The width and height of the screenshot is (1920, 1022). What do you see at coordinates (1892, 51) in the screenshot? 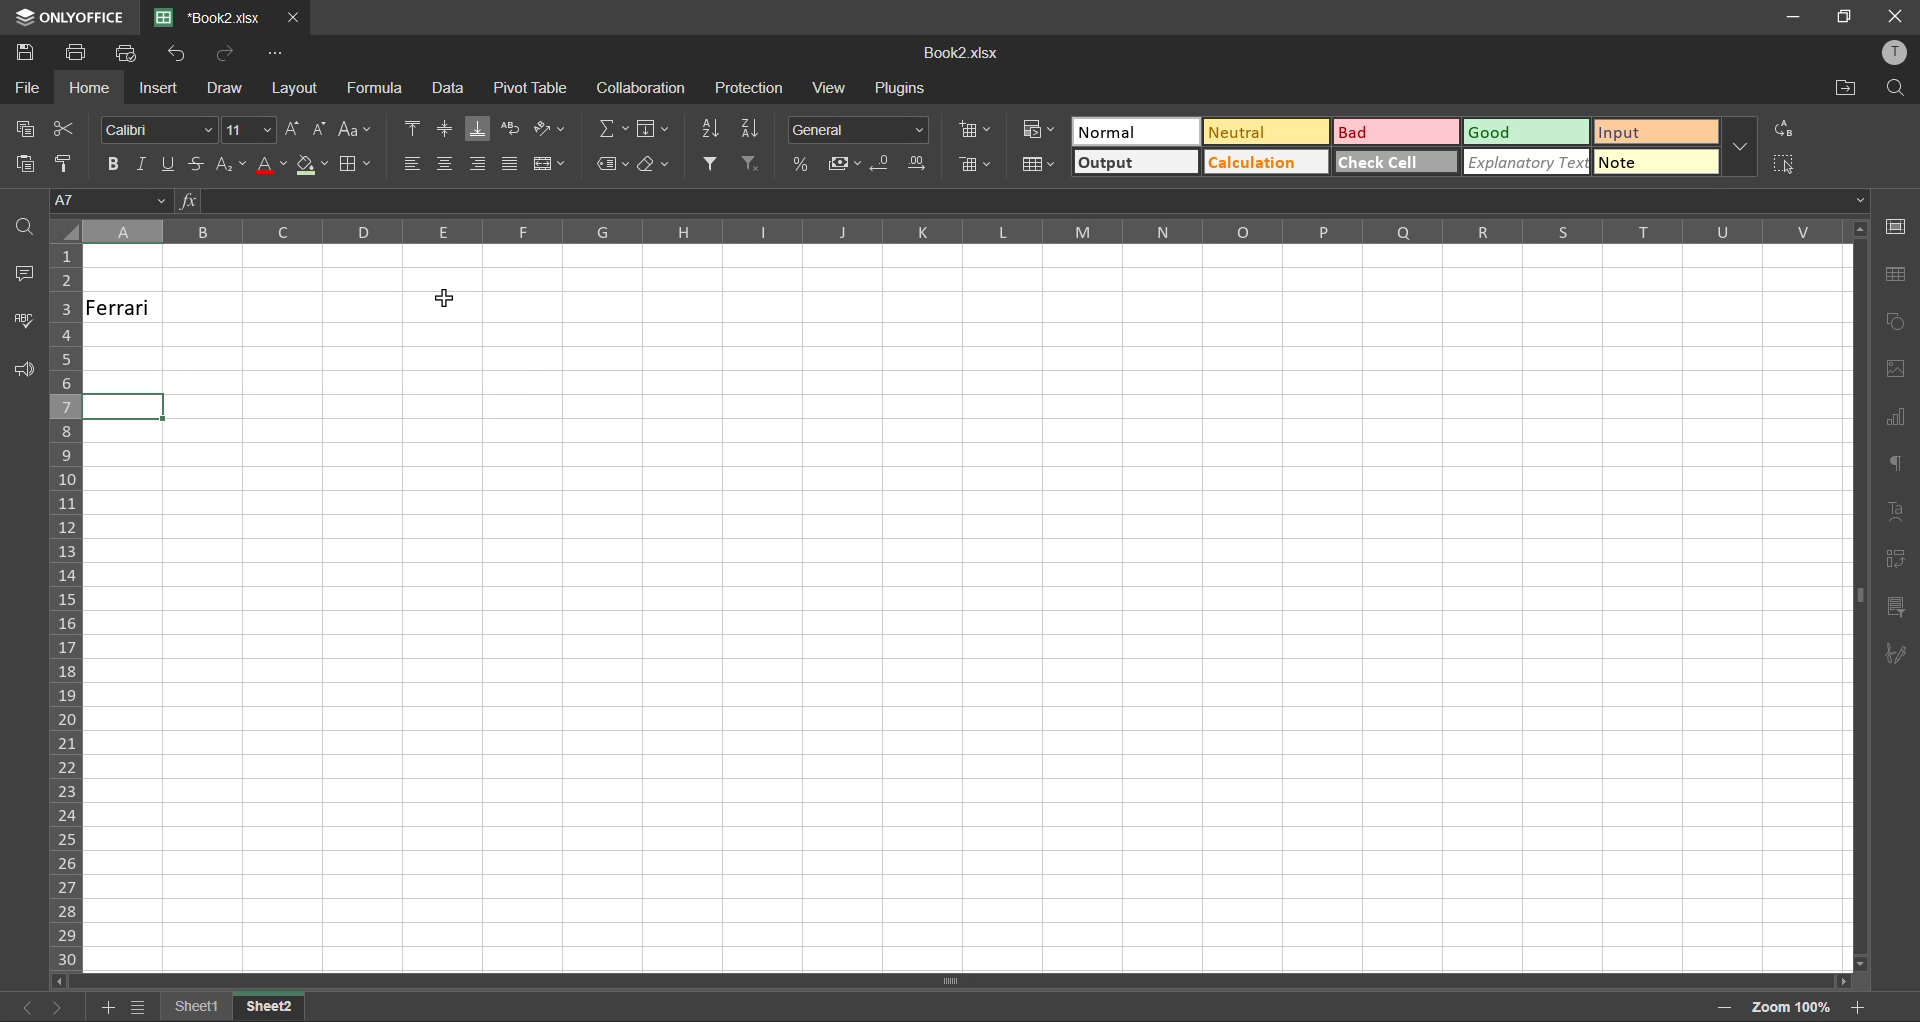
I see `profile` at bounding box center [1892, 51].